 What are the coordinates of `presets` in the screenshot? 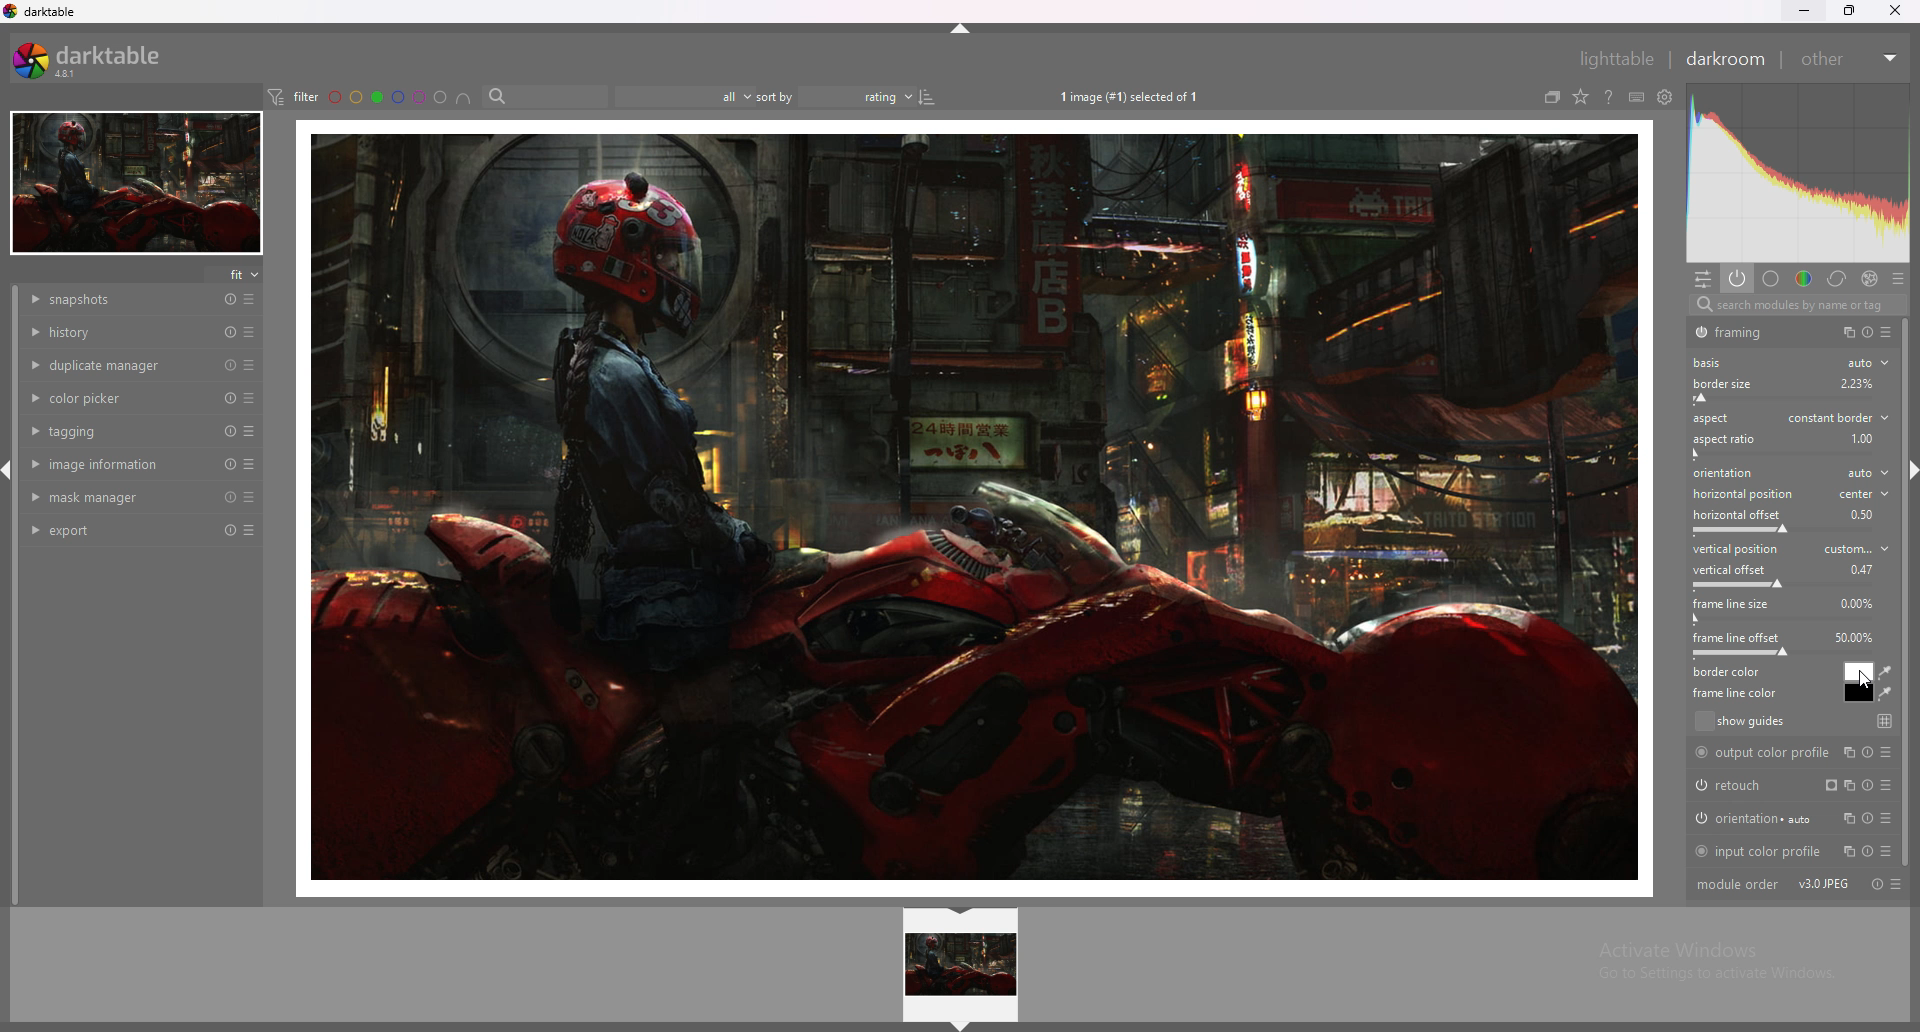 It's located at (250, 332).